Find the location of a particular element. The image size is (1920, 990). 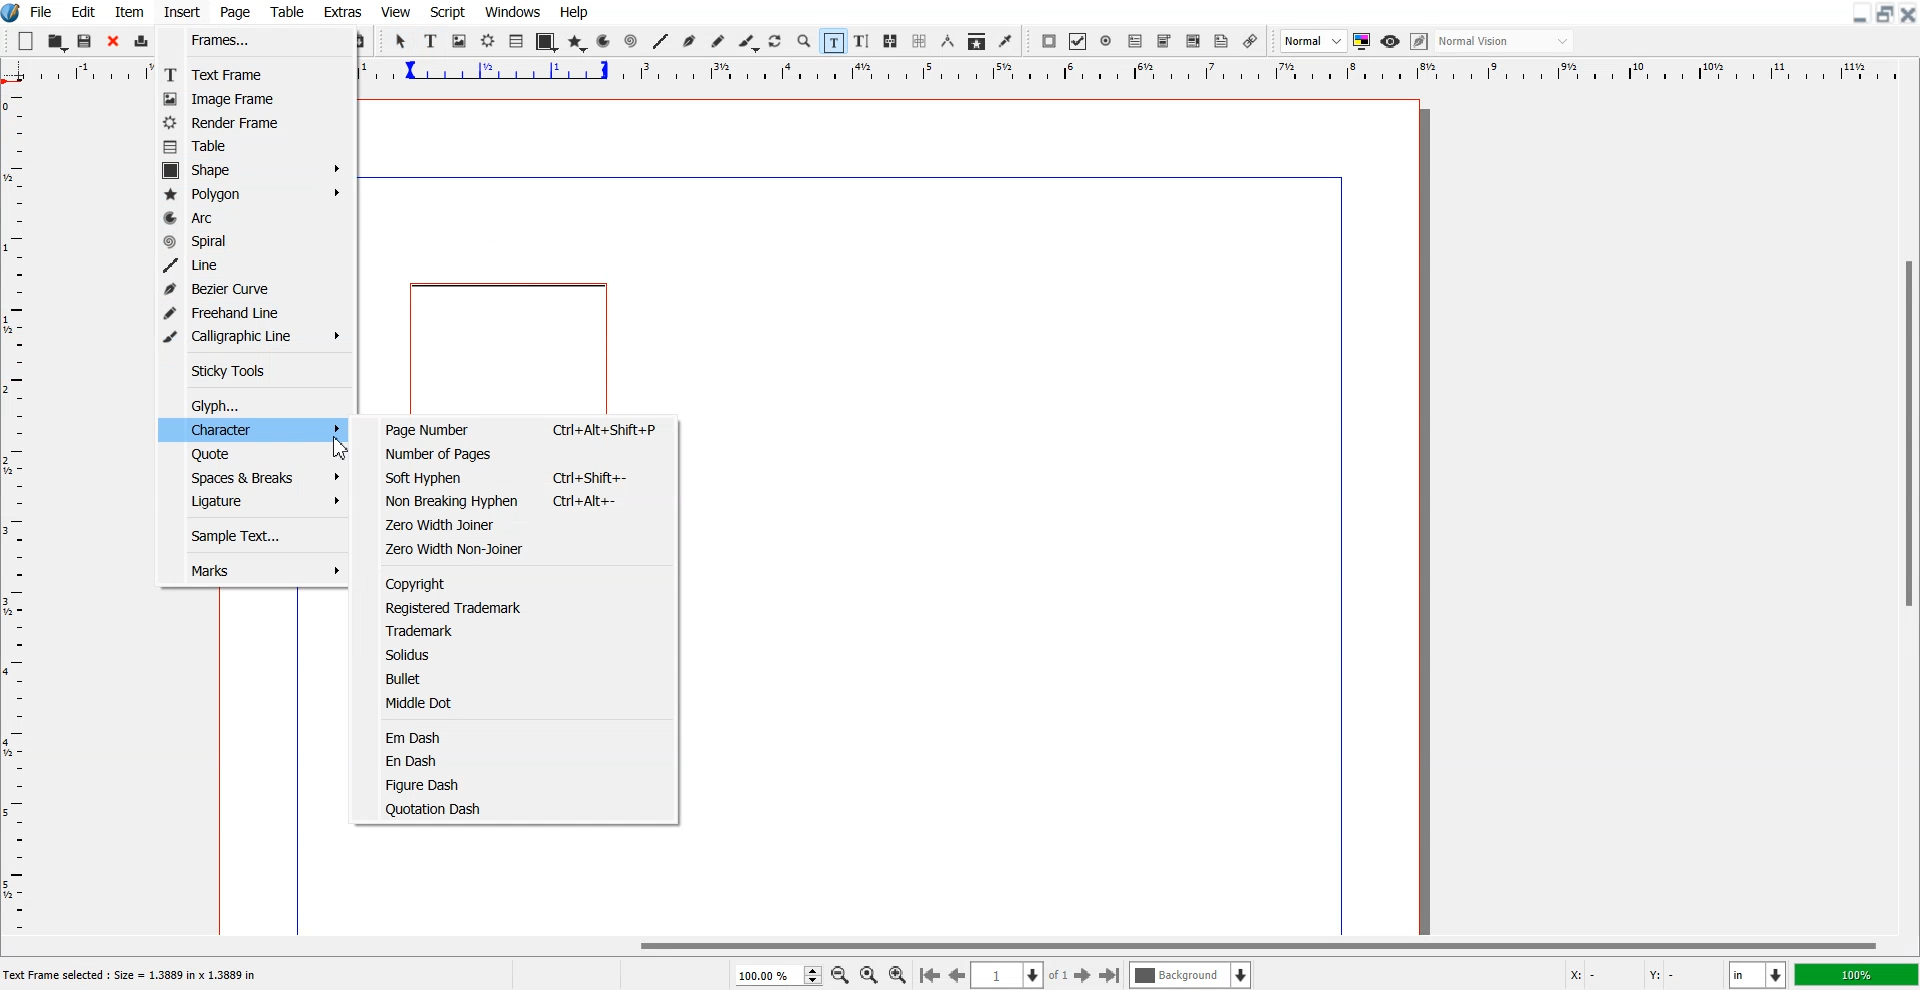

Arc is located at coordinates (605, 41).